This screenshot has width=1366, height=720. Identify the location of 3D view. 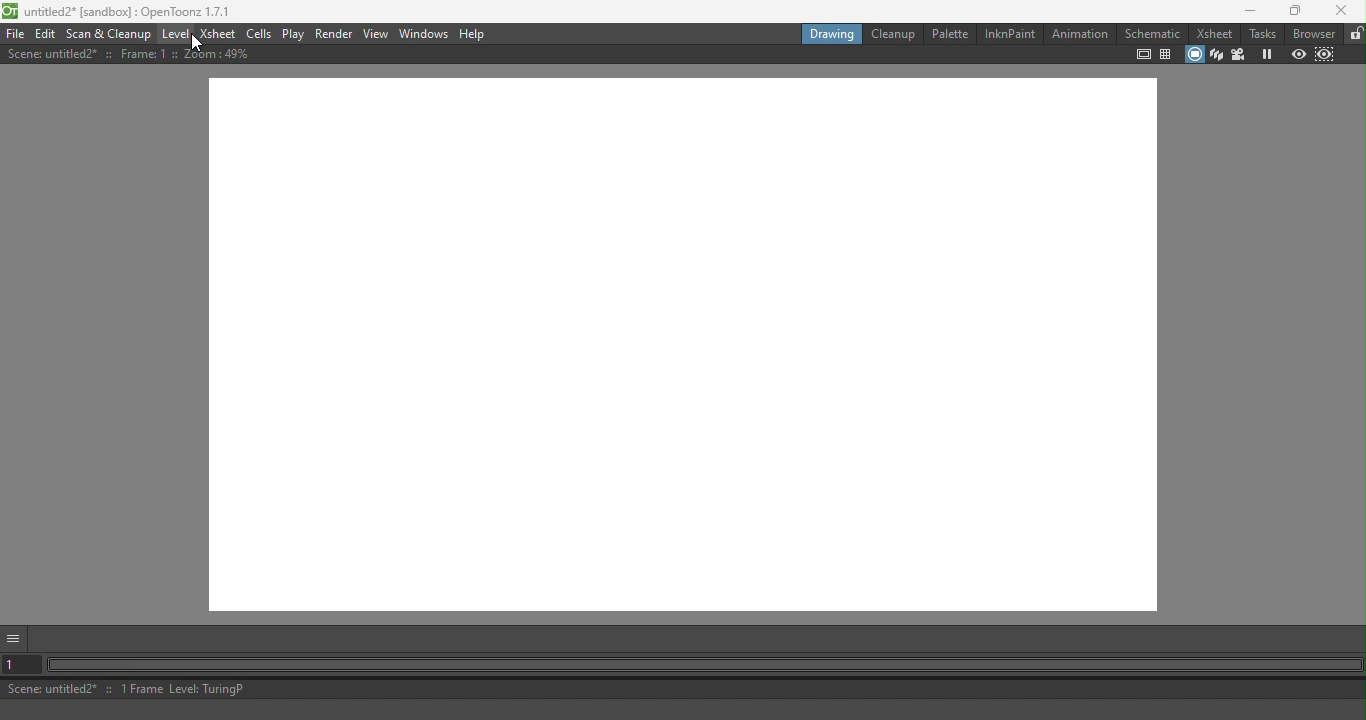
(1219, 54).